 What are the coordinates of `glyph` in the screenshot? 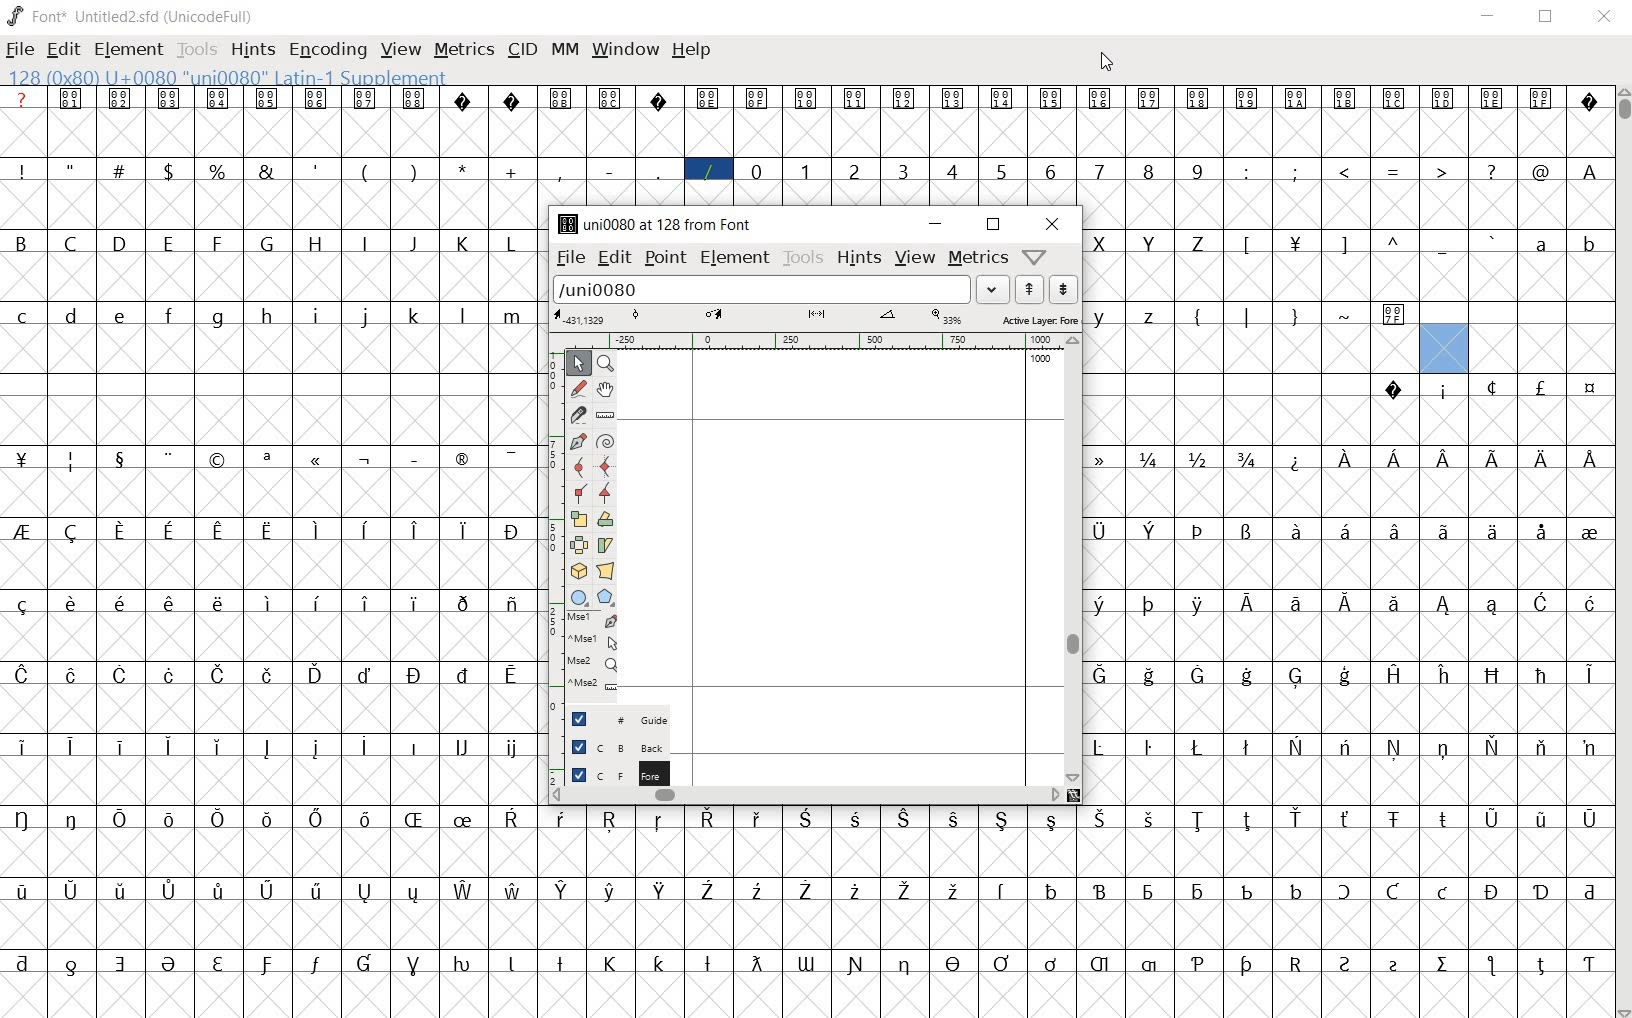 It's located at (168, 532).